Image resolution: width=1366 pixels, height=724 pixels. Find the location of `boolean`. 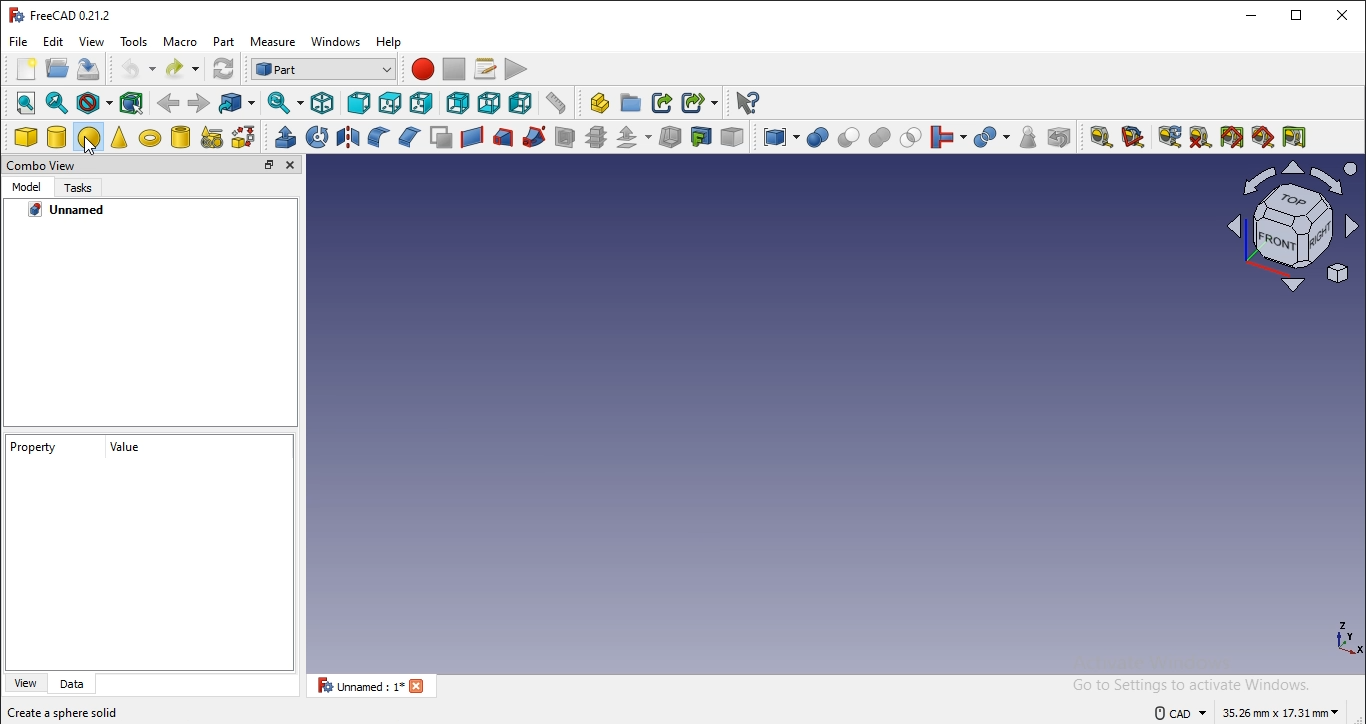

boolean is located at coordinates (817, 138).